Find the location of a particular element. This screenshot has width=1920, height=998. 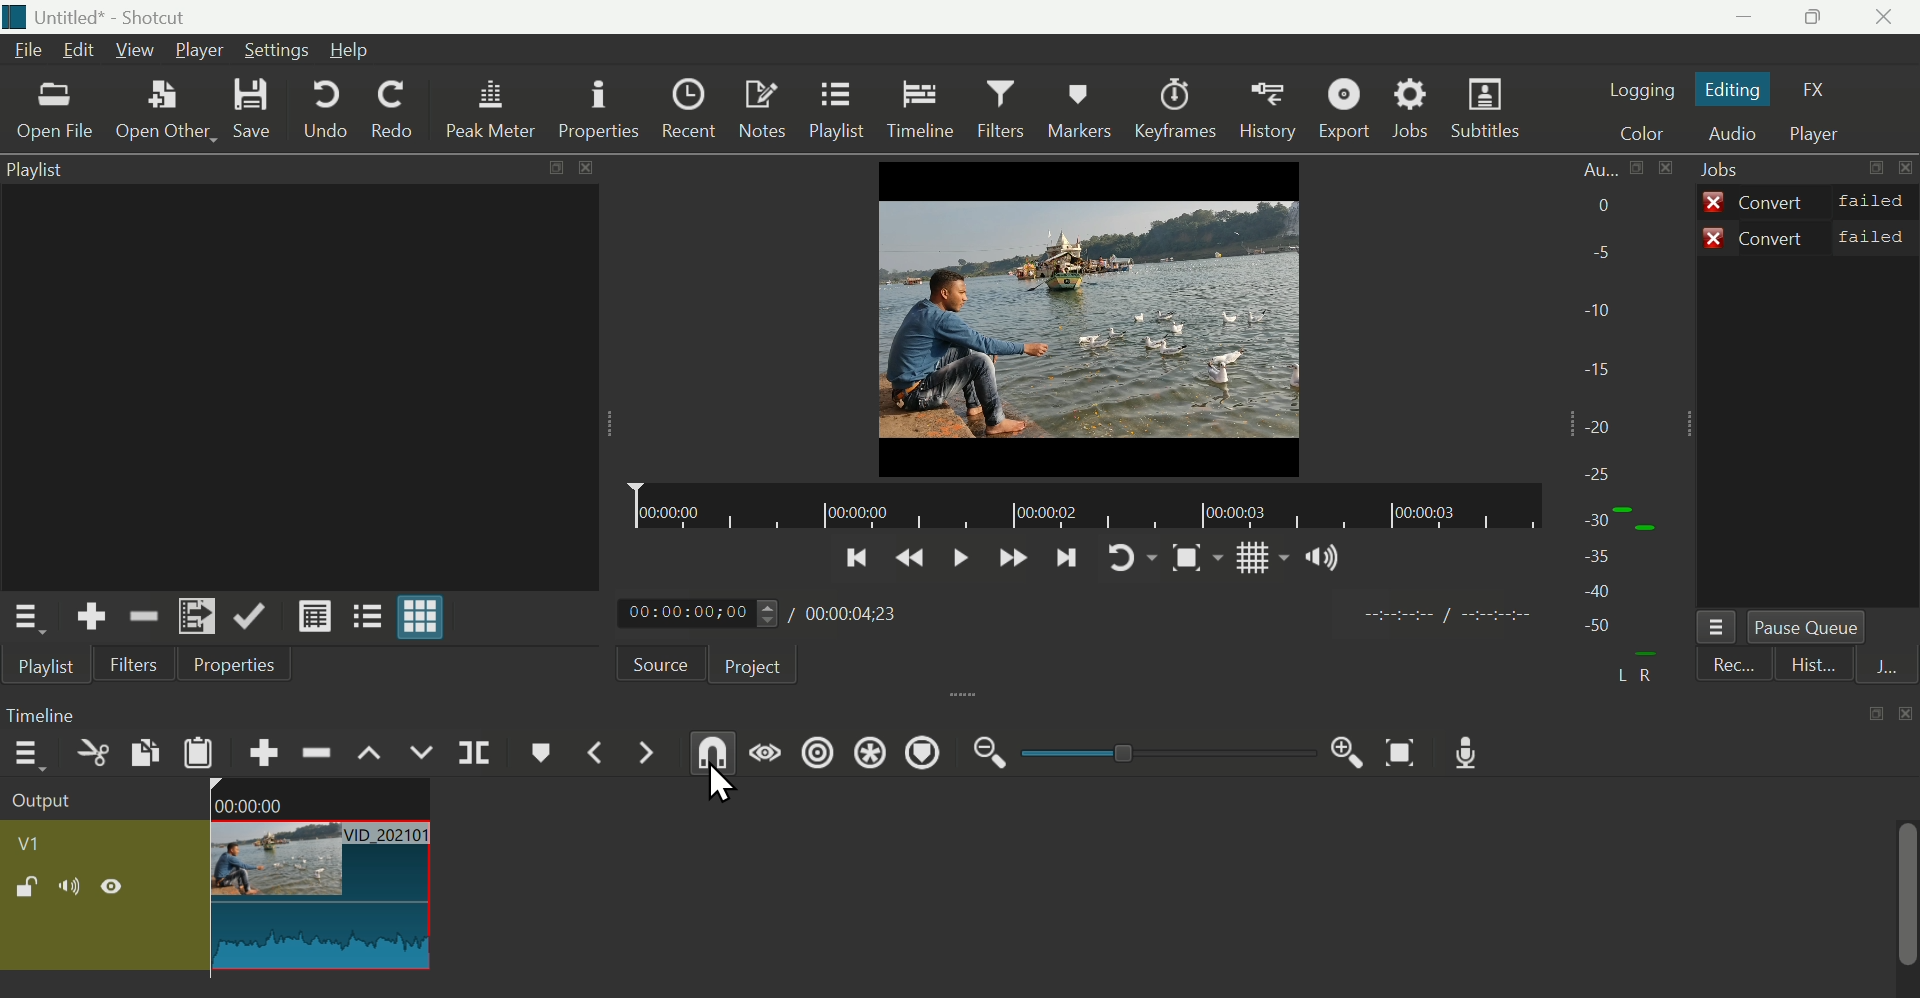

Jobs is located at coordinates (1728, 170).